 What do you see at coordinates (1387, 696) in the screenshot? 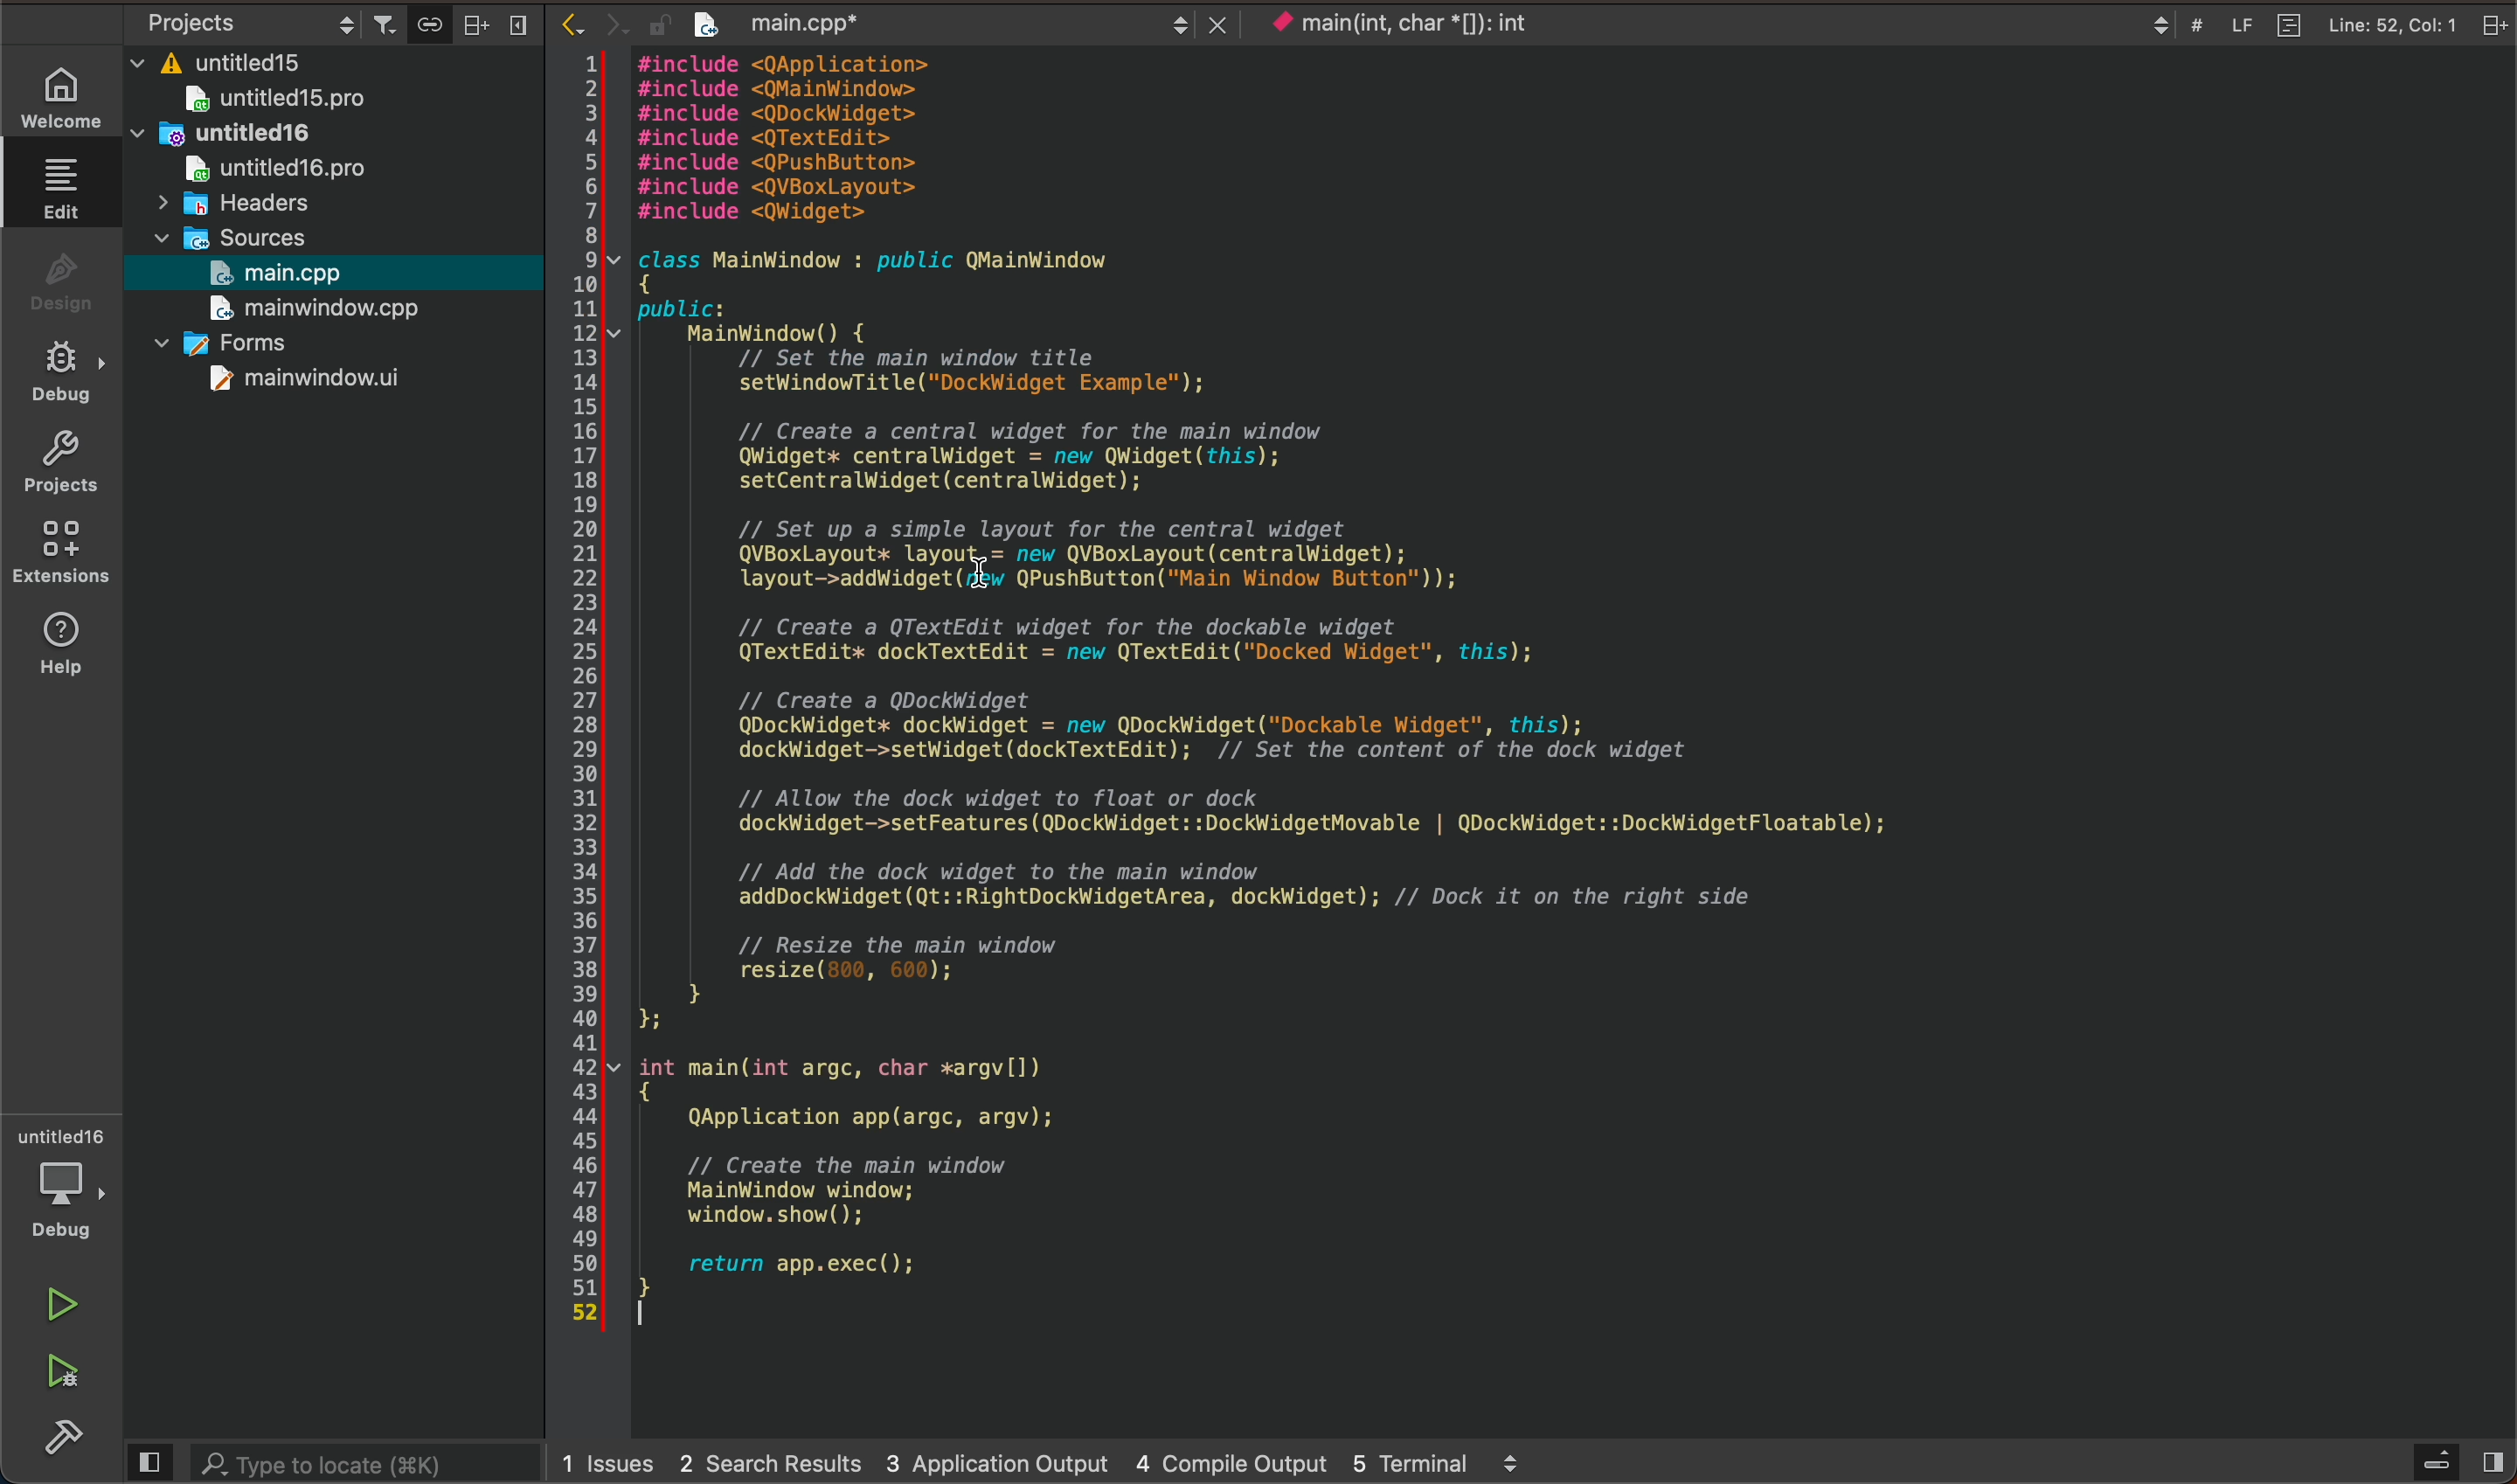
I see `updated code` at bounding box center [1387, 696].